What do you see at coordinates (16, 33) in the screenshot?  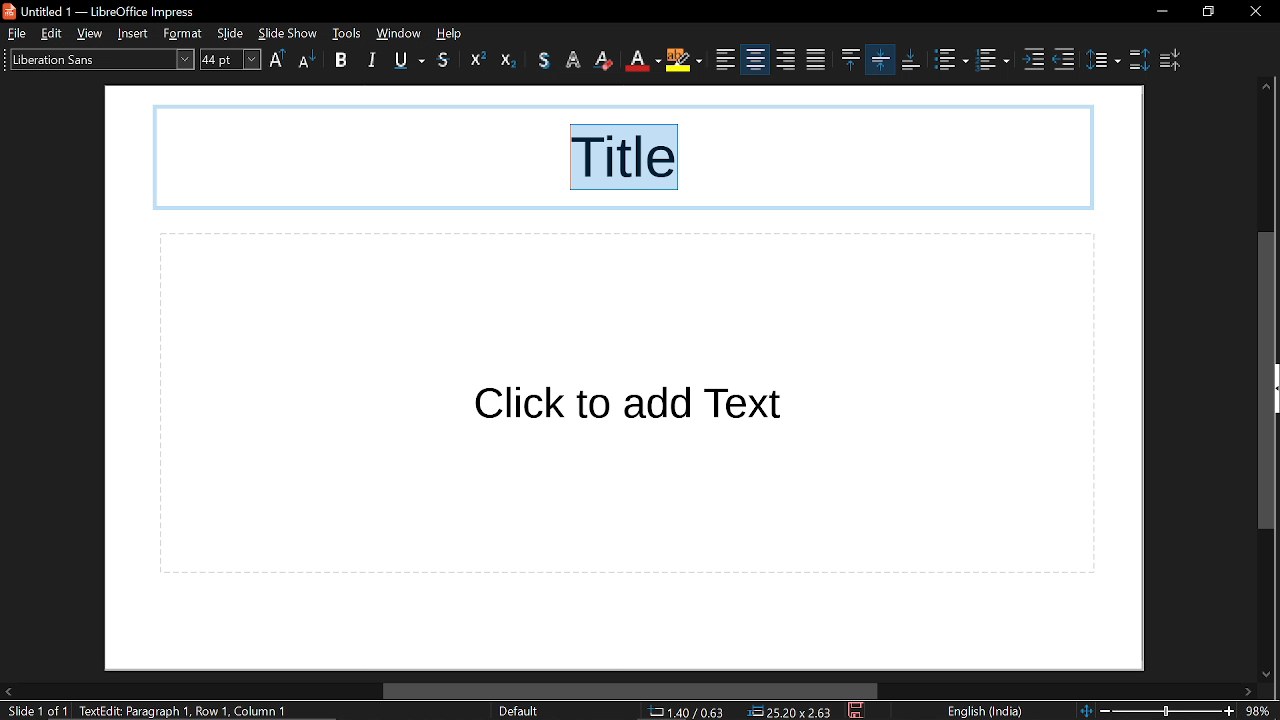 I see `file` at bounding box center [16, 33].